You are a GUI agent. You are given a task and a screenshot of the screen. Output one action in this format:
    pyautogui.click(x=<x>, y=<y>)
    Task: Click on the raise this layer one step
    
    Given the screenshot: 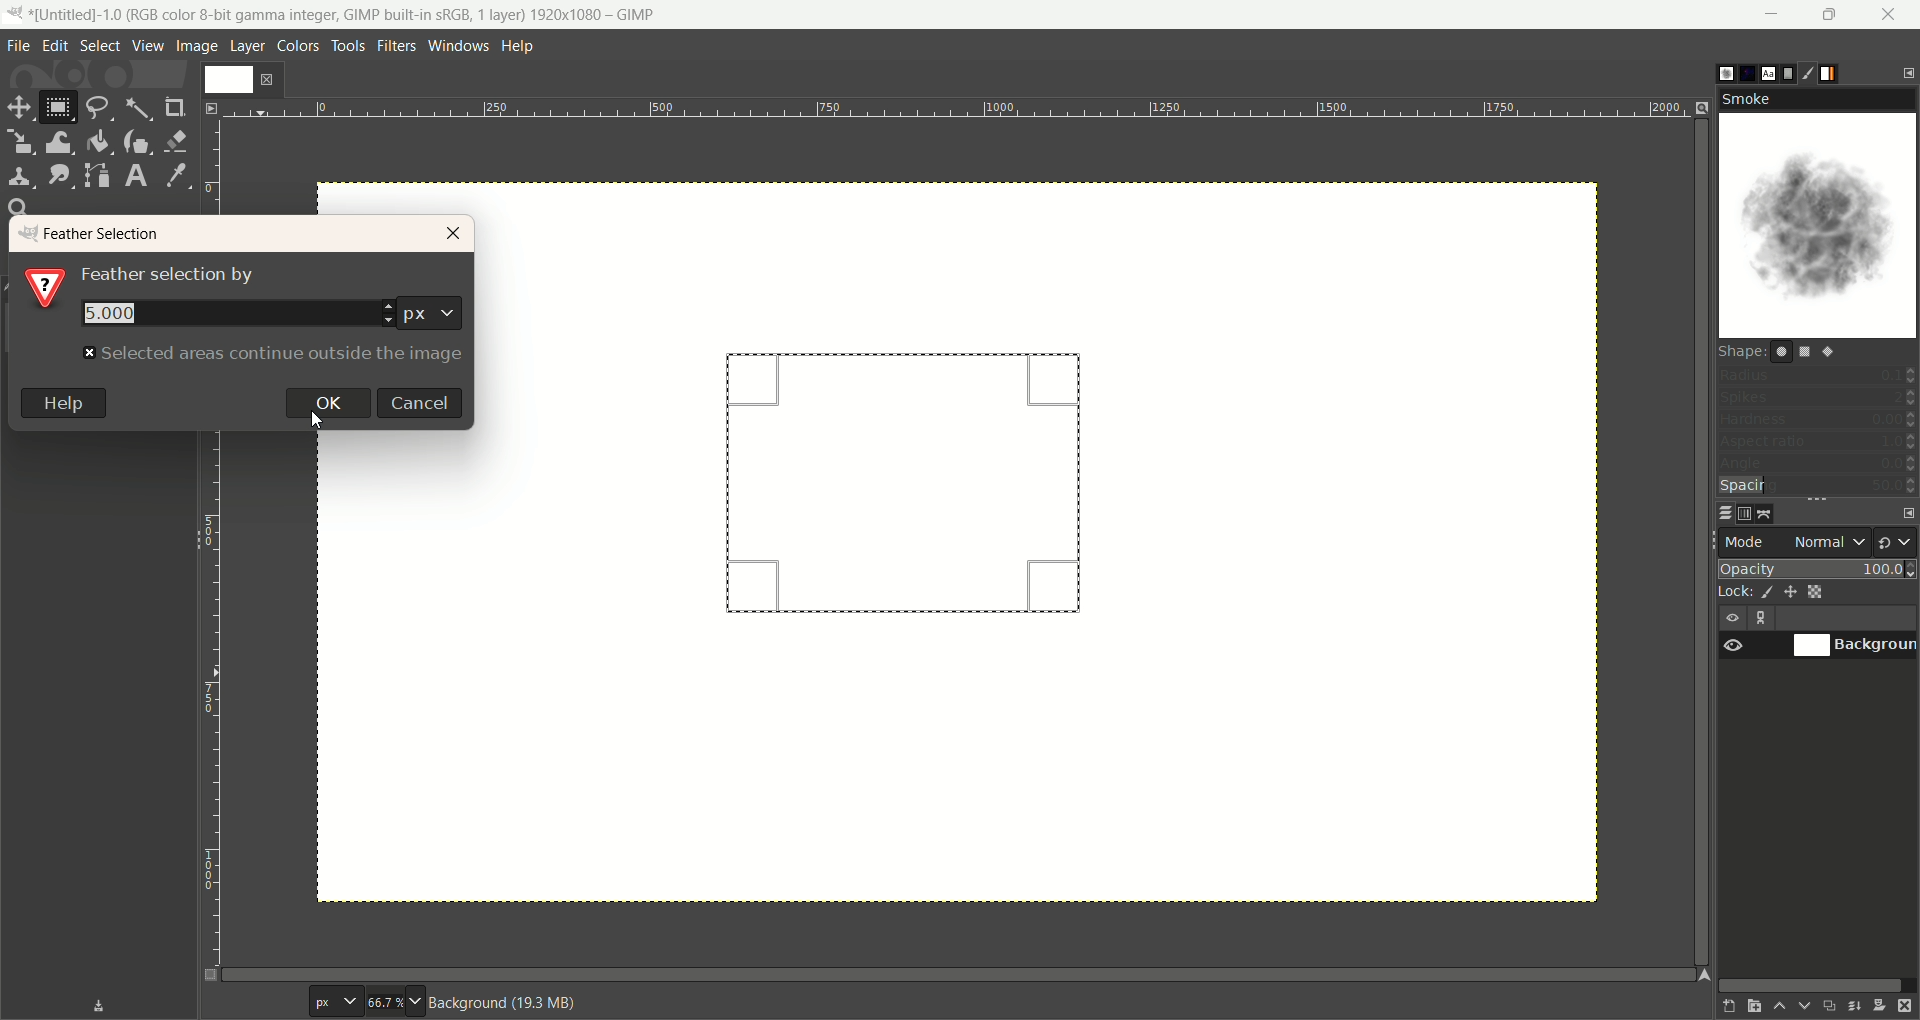 What is the action you would take?
    pyautogui.click(x=1780, y=1007)
    